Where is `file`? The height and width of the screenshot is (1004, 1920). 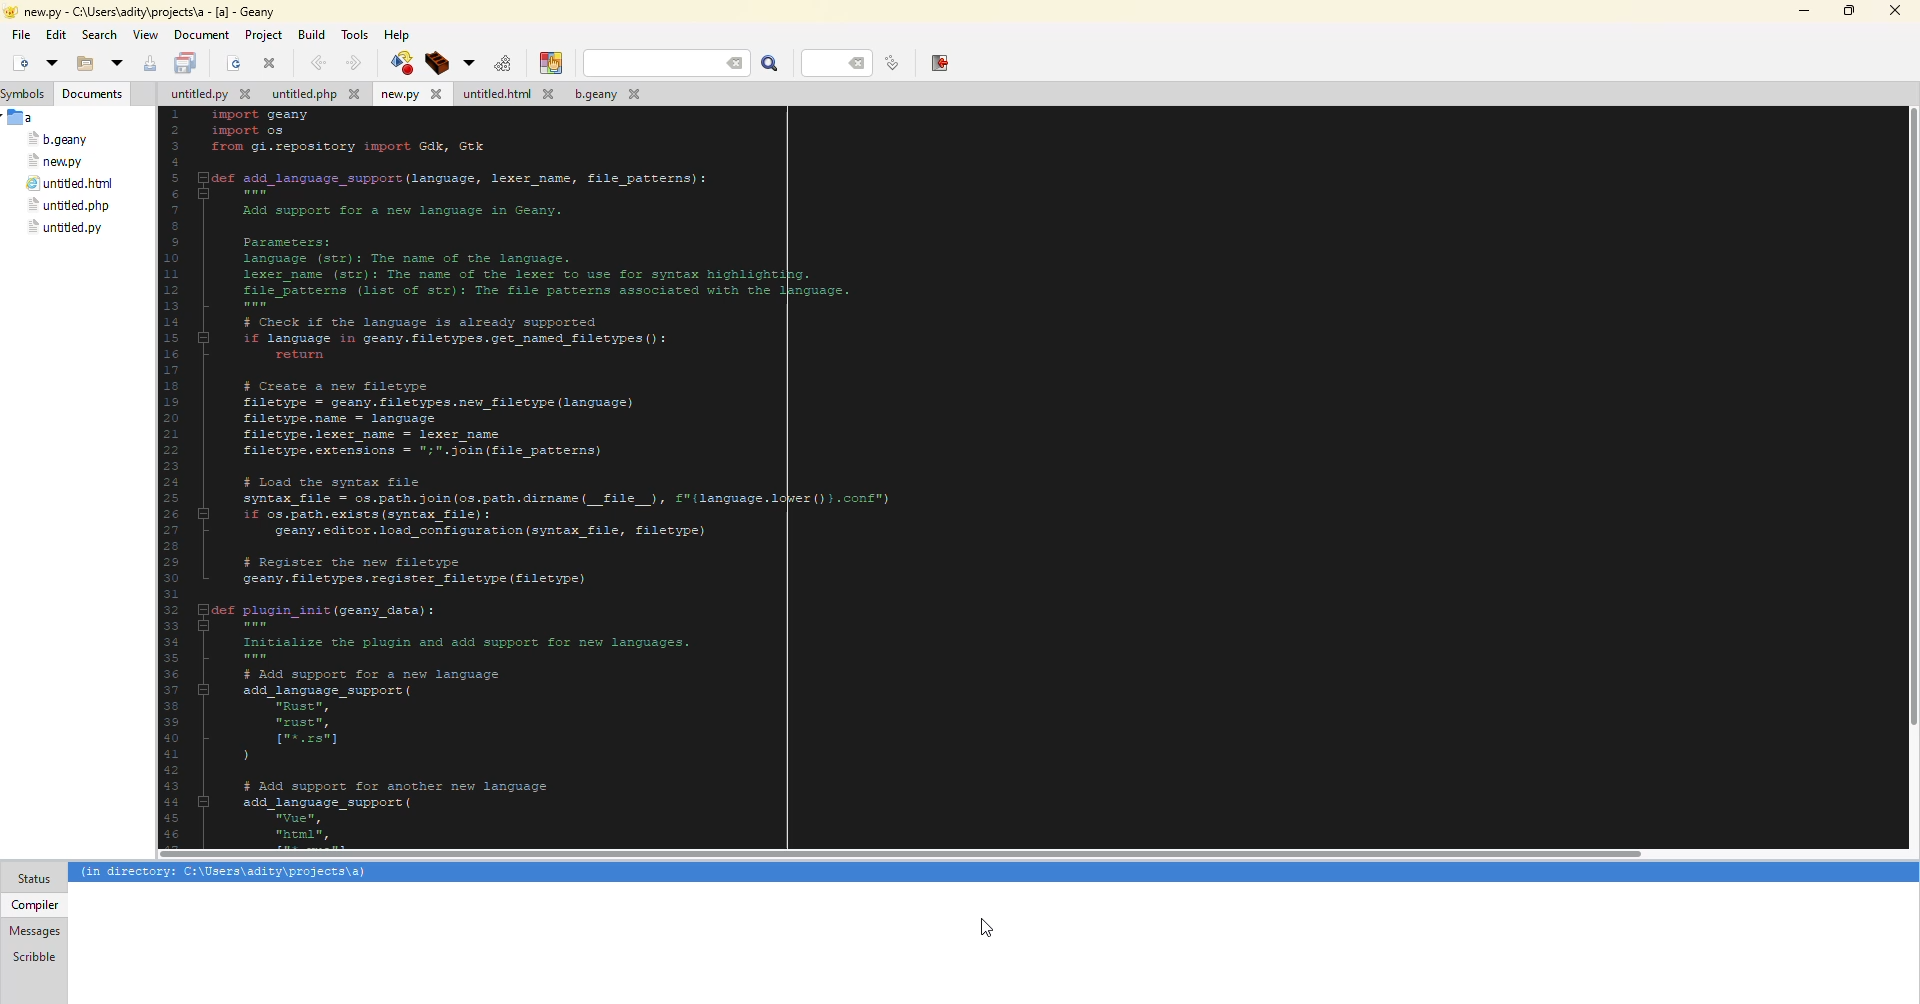 file is located at coordinates (64, 227).